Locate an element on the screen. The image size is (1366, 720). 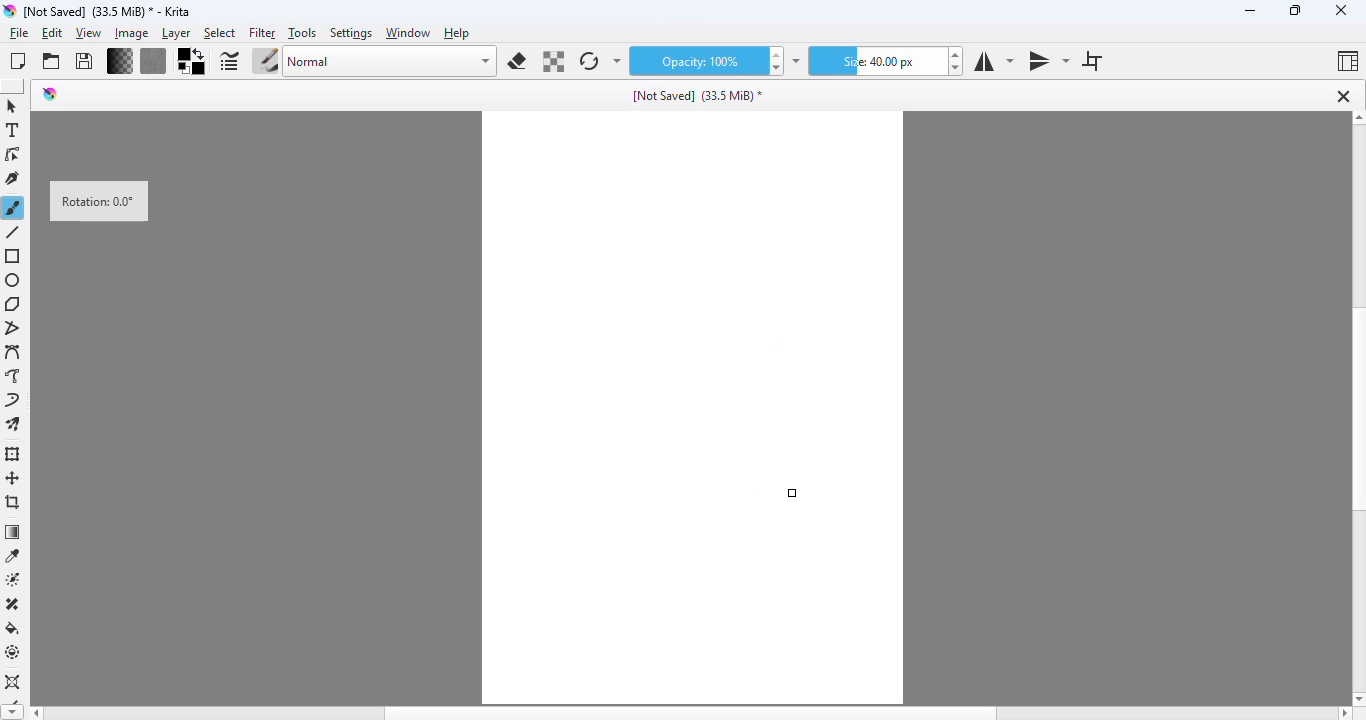
create new document is located at coordinates (18, 61).